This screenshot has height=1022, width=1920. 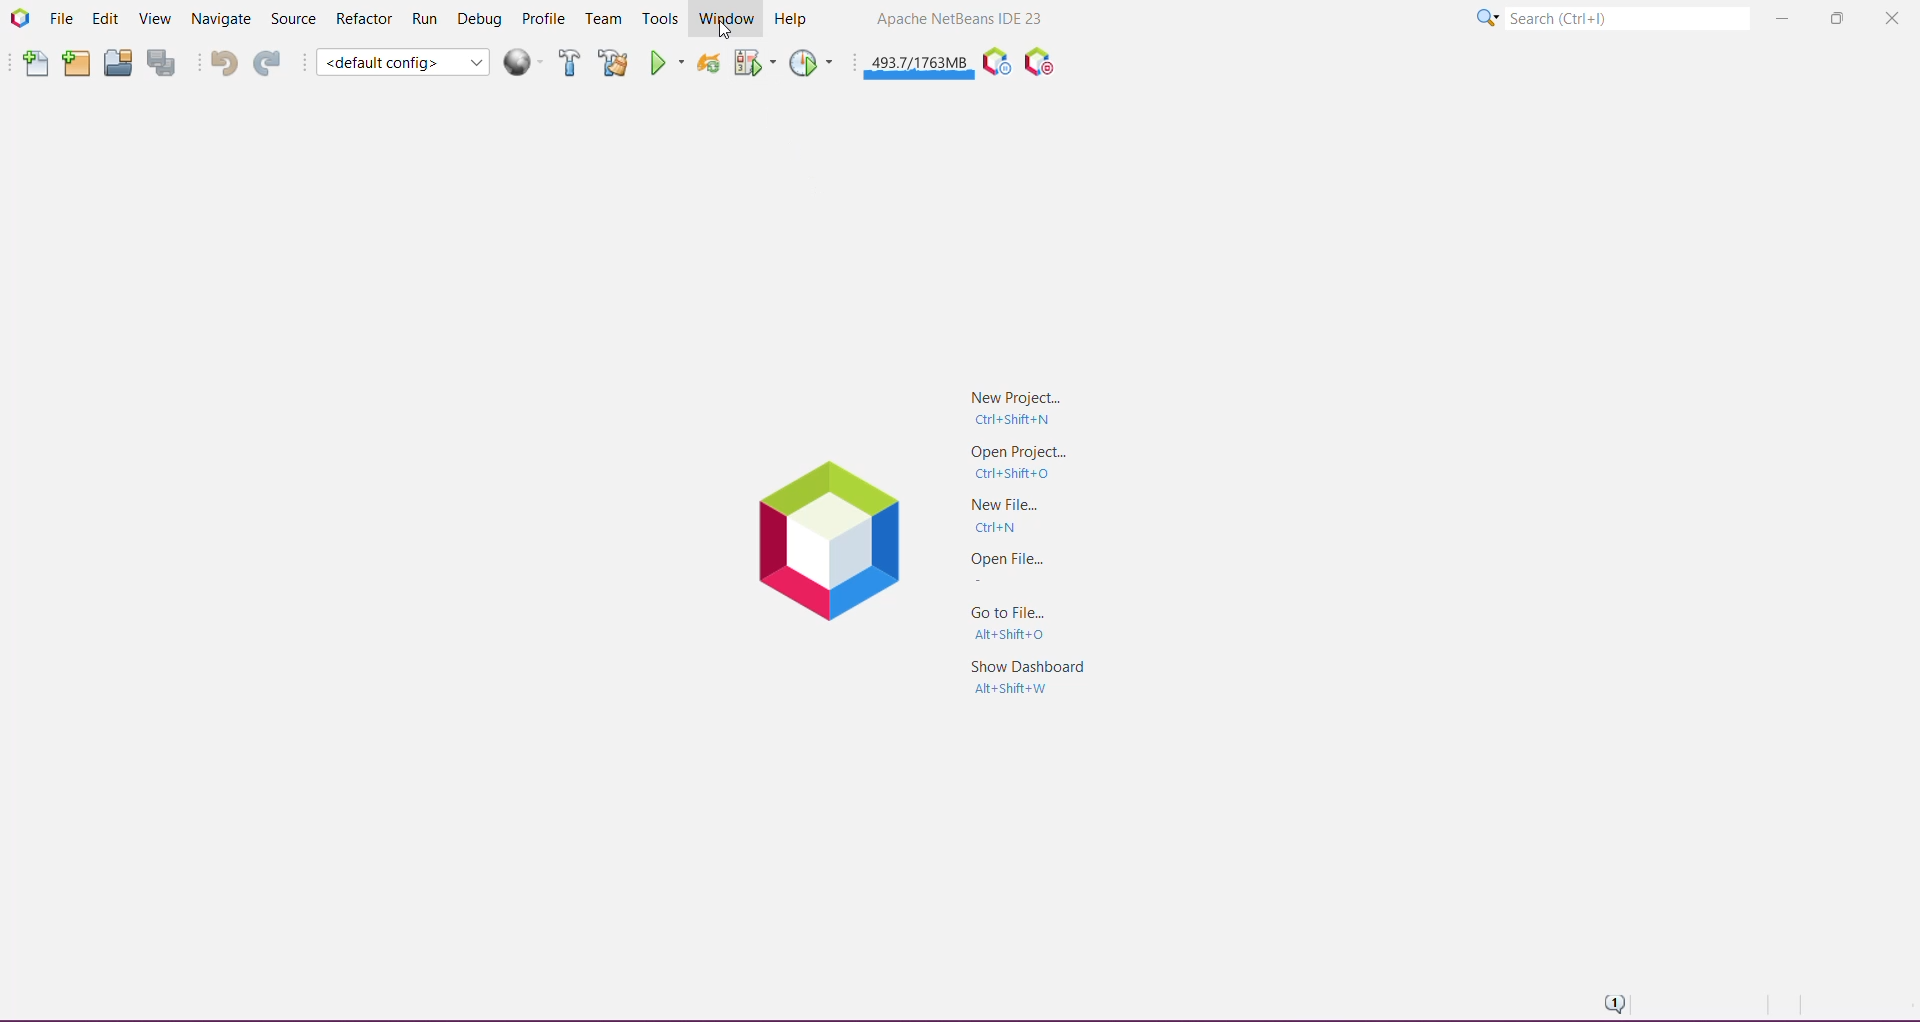 I want to click on Help, so click(x=793, y=17).